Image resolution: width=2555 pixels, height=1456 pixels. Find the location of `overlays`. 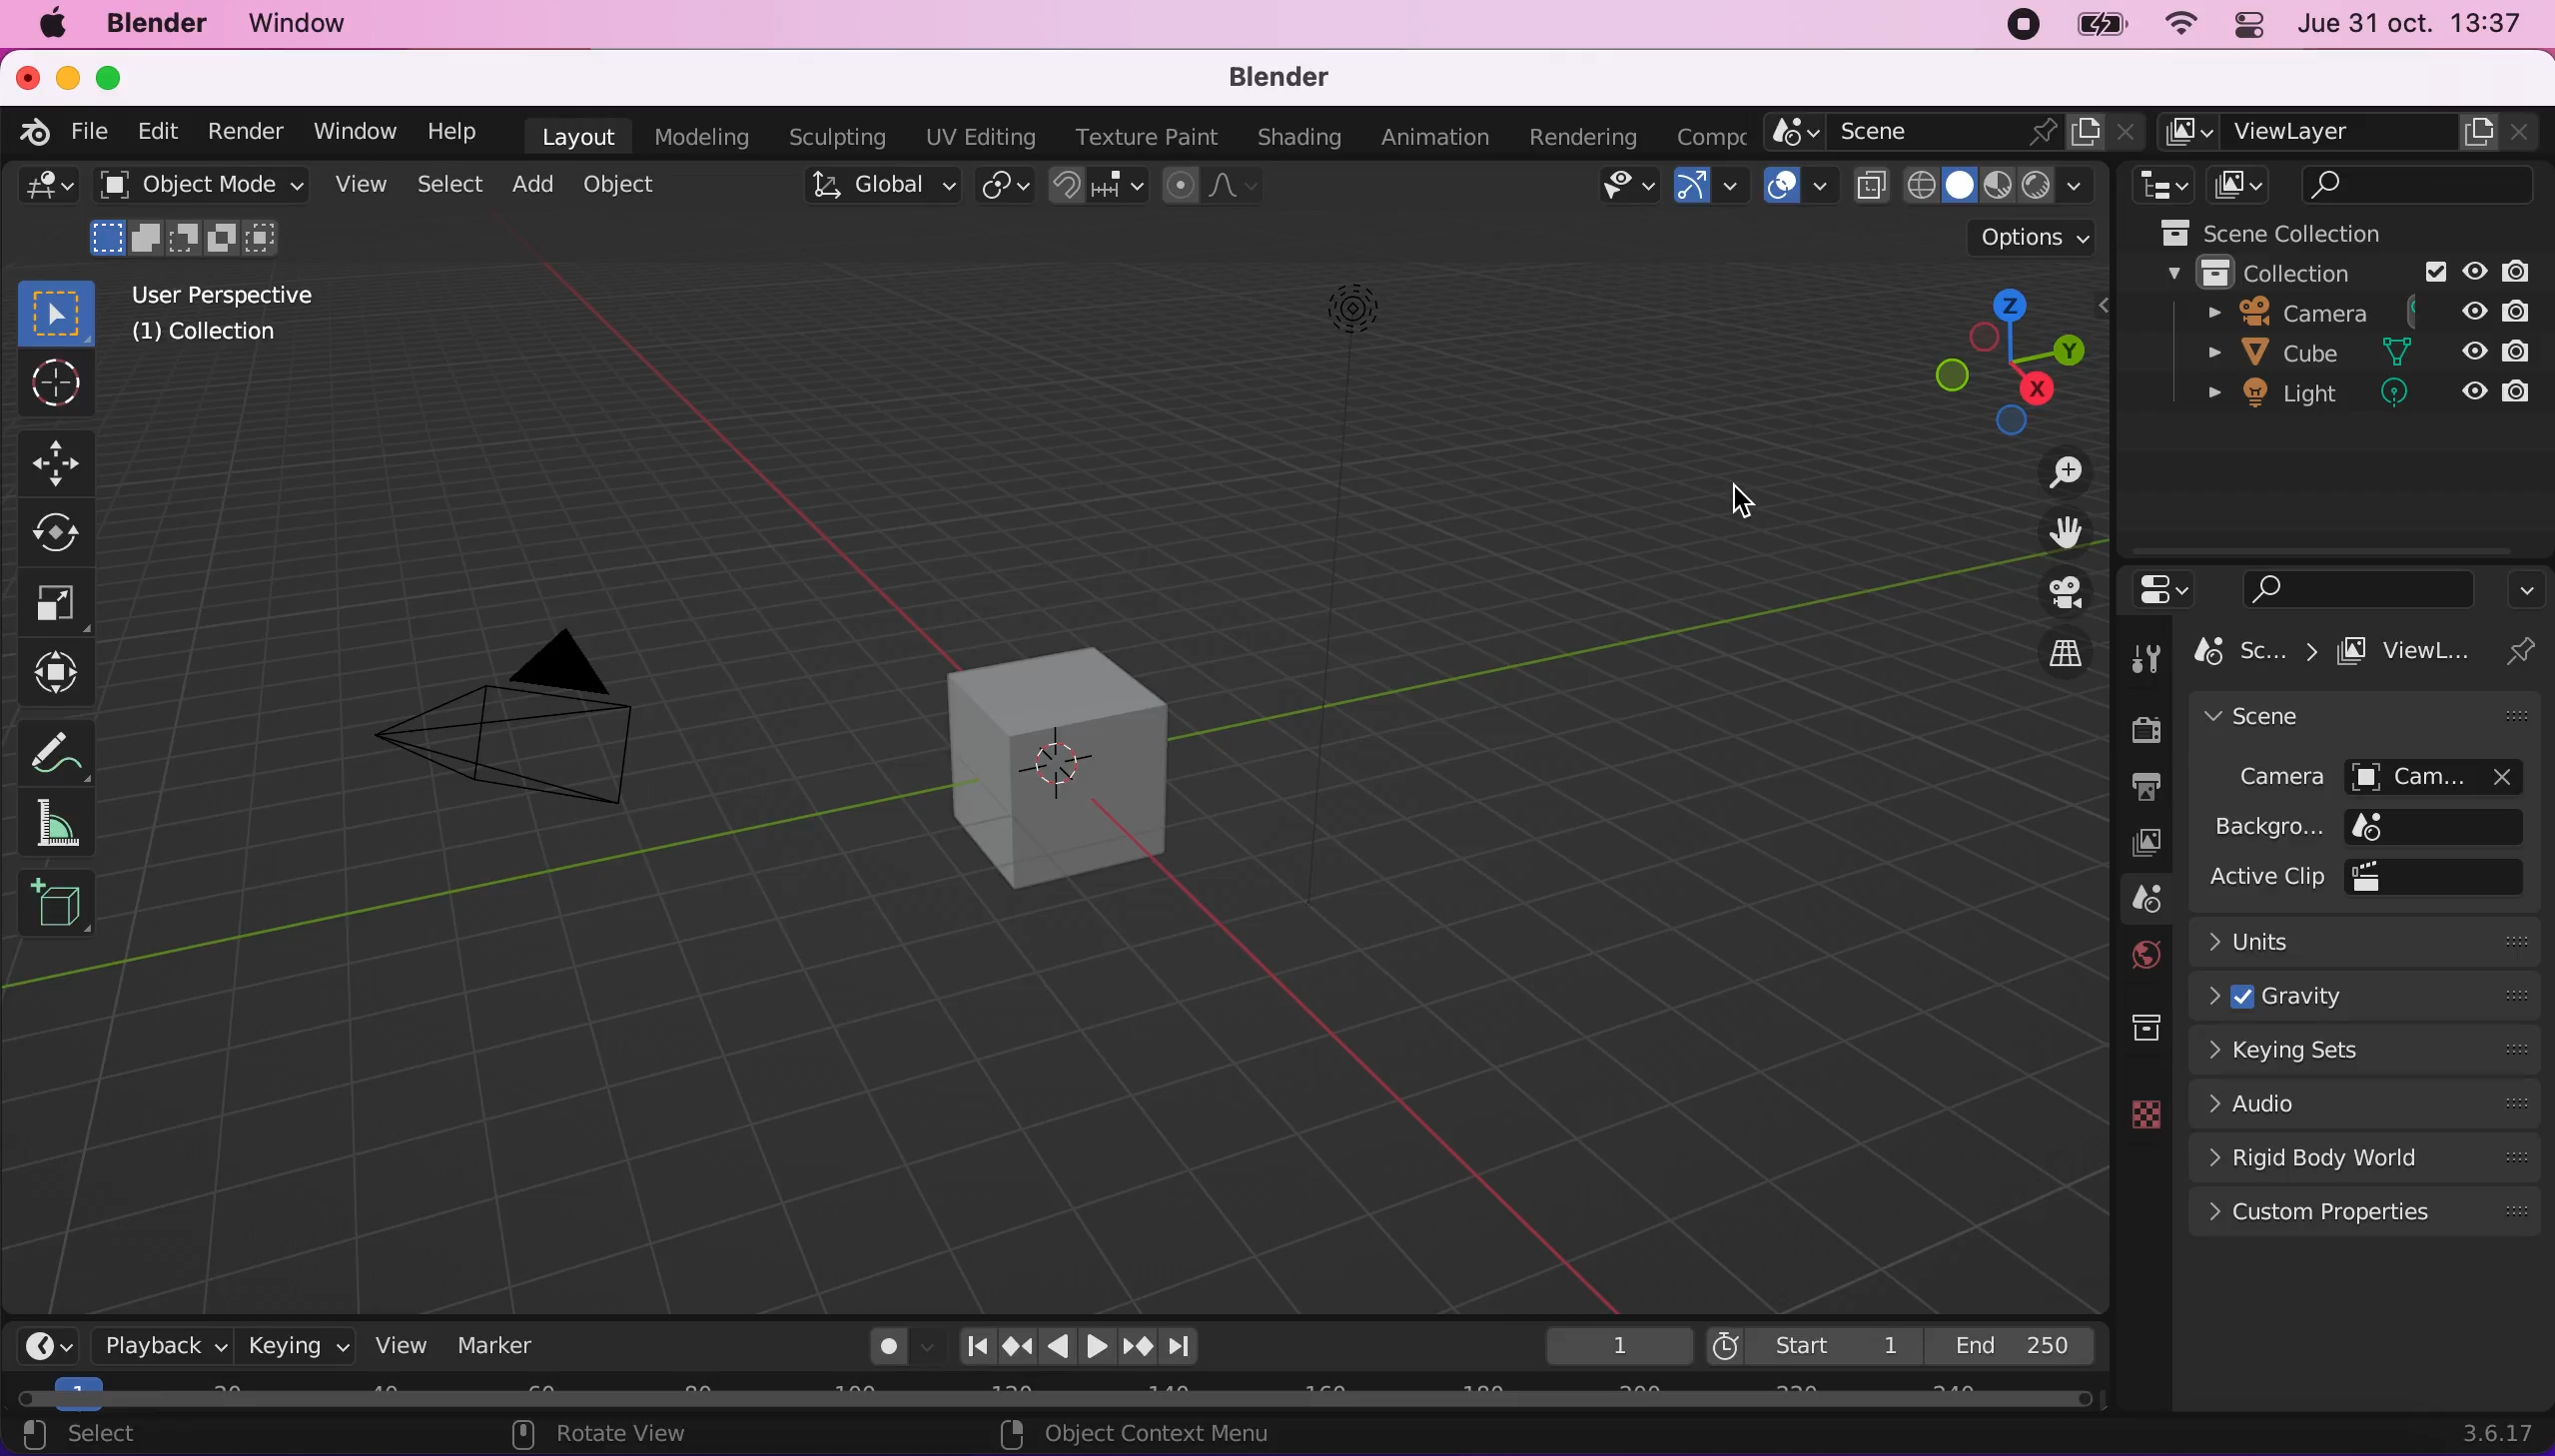

overlays is located at coordinates (1793, 185).